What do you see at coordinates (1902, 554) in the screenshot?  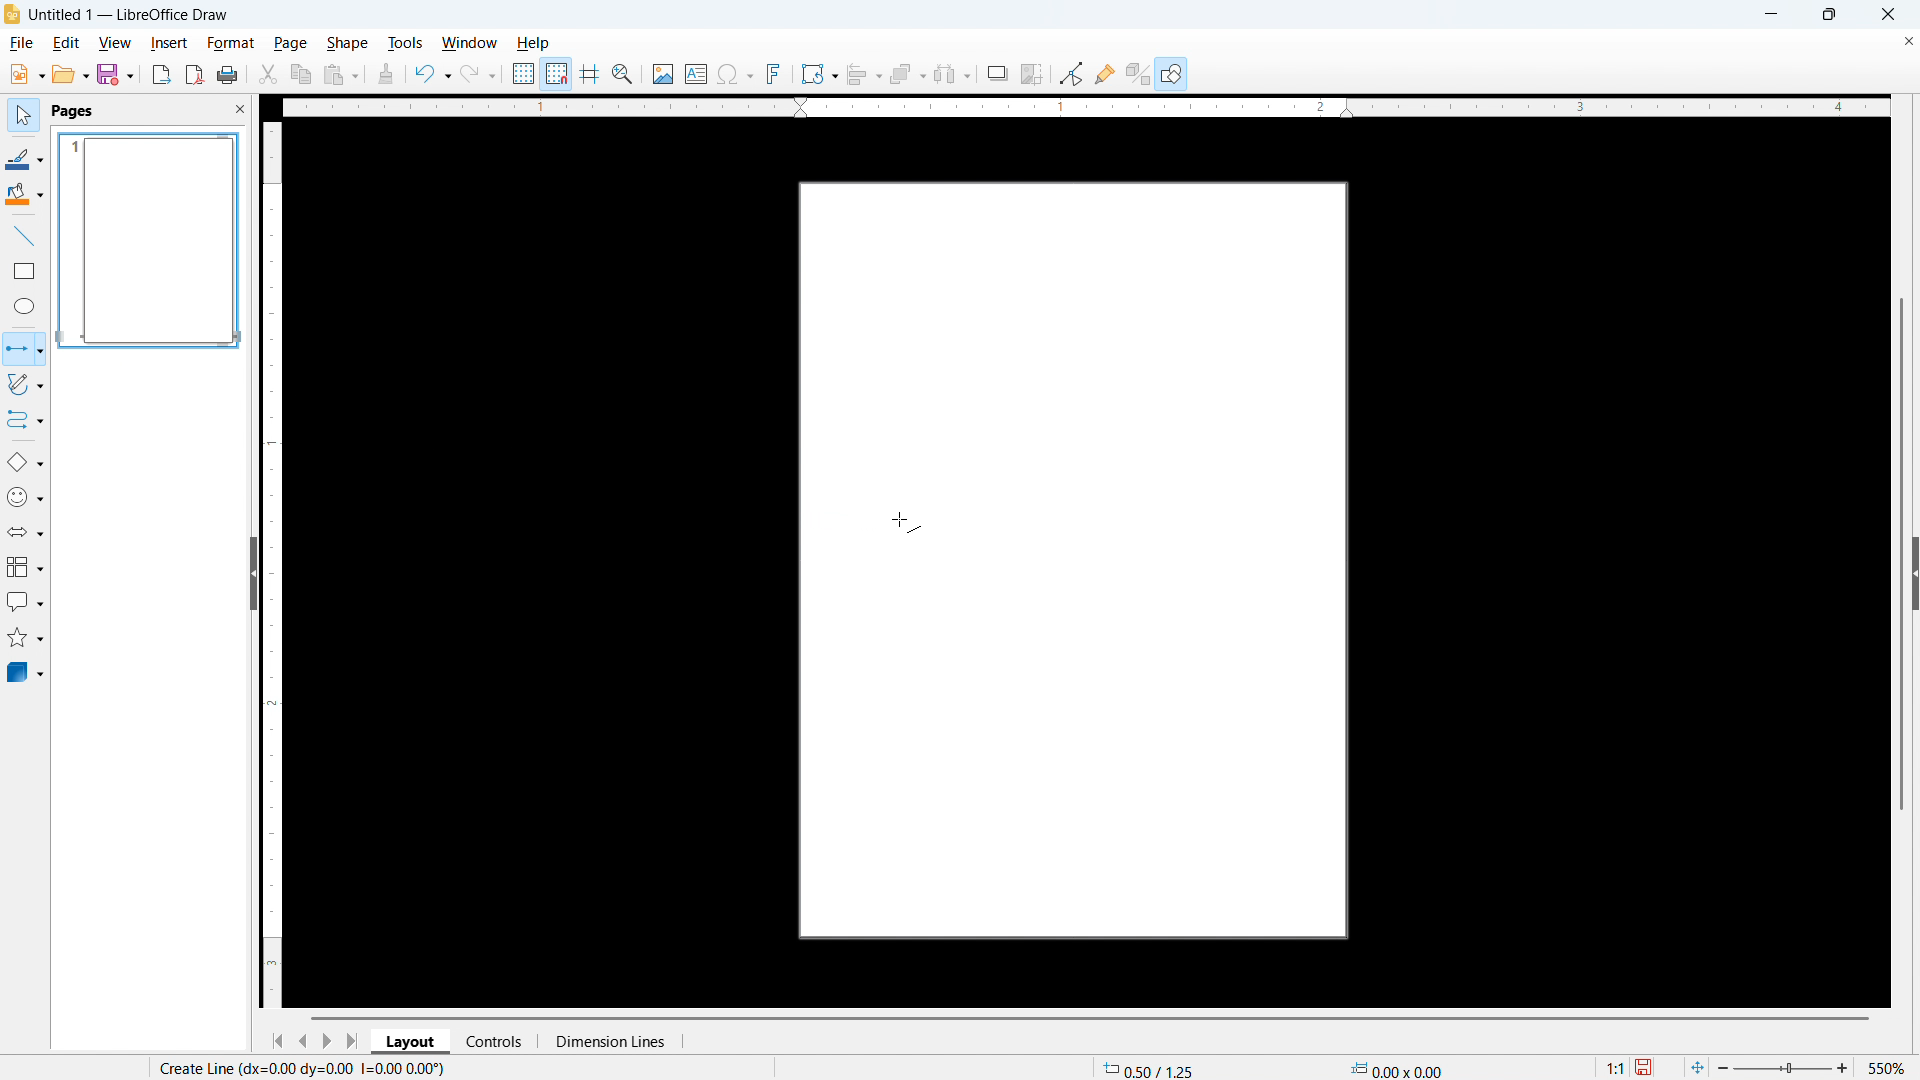 I see `Vertical scroll bar ` at bounding box center [1902, 554].